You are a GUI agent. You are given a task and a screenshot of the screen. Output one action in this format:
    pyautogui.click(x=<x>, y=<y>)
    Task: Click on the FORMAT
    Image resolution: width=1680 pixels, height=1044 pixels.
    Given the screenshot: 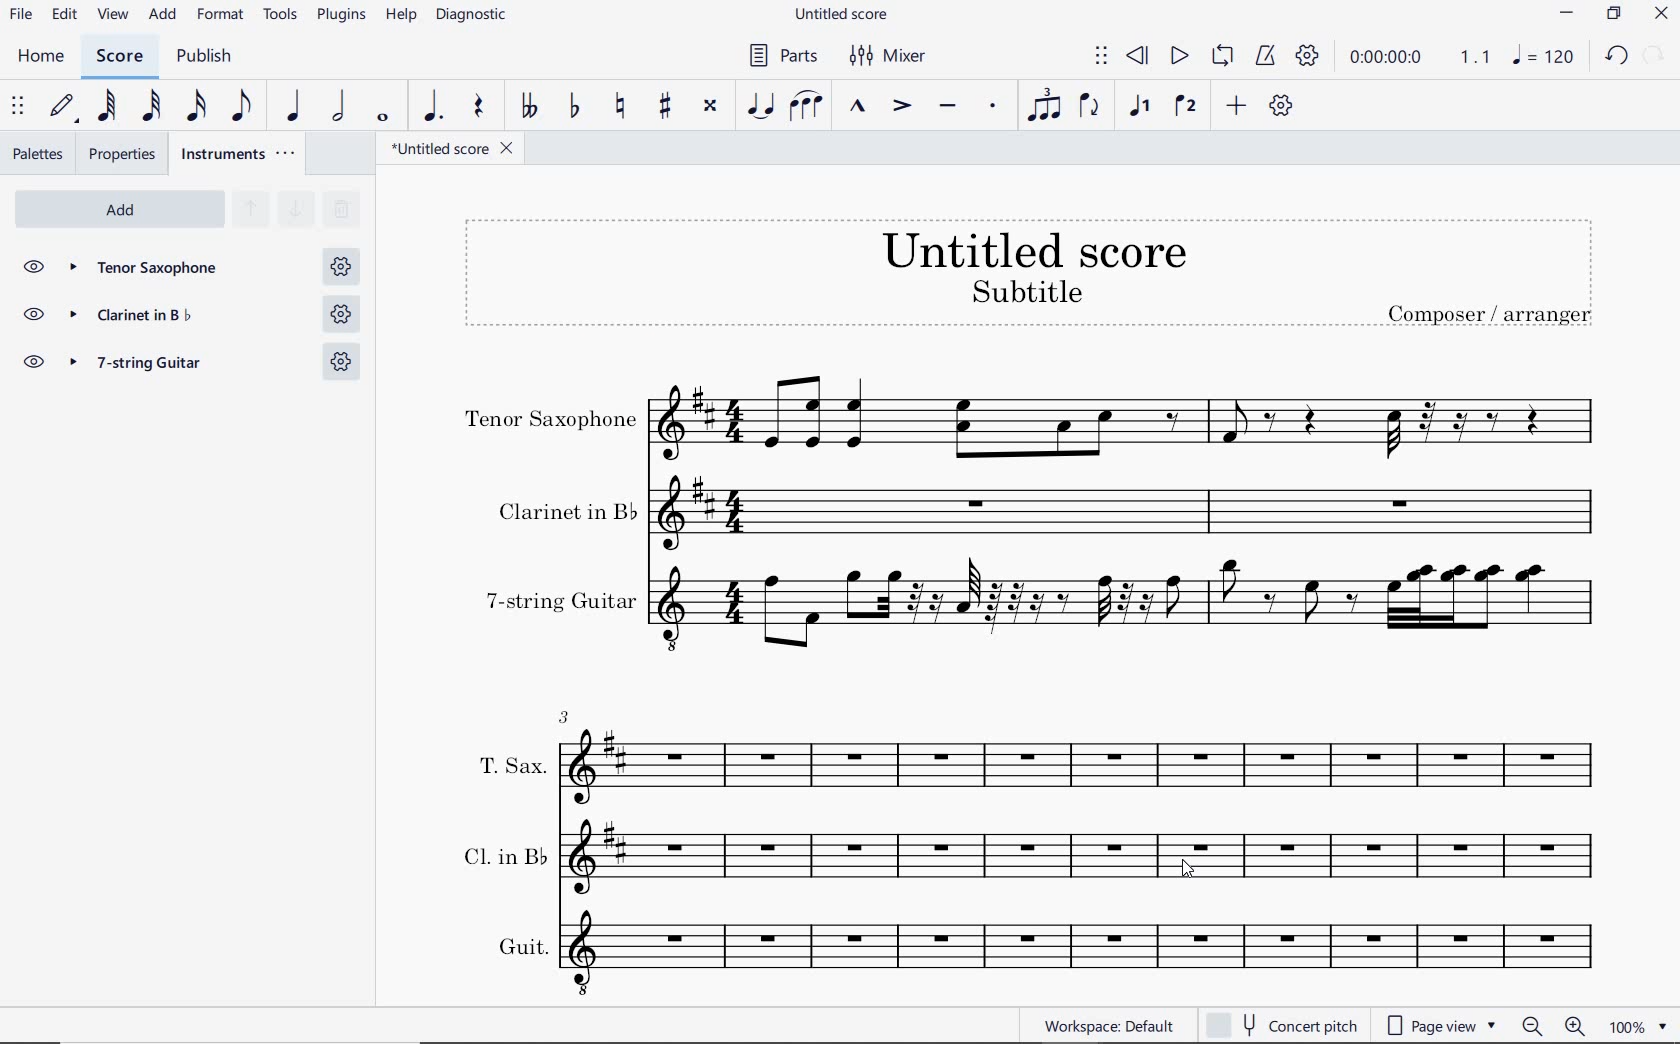 What is the action you would take?
    pyautogui.click(x=223, y=15)
    